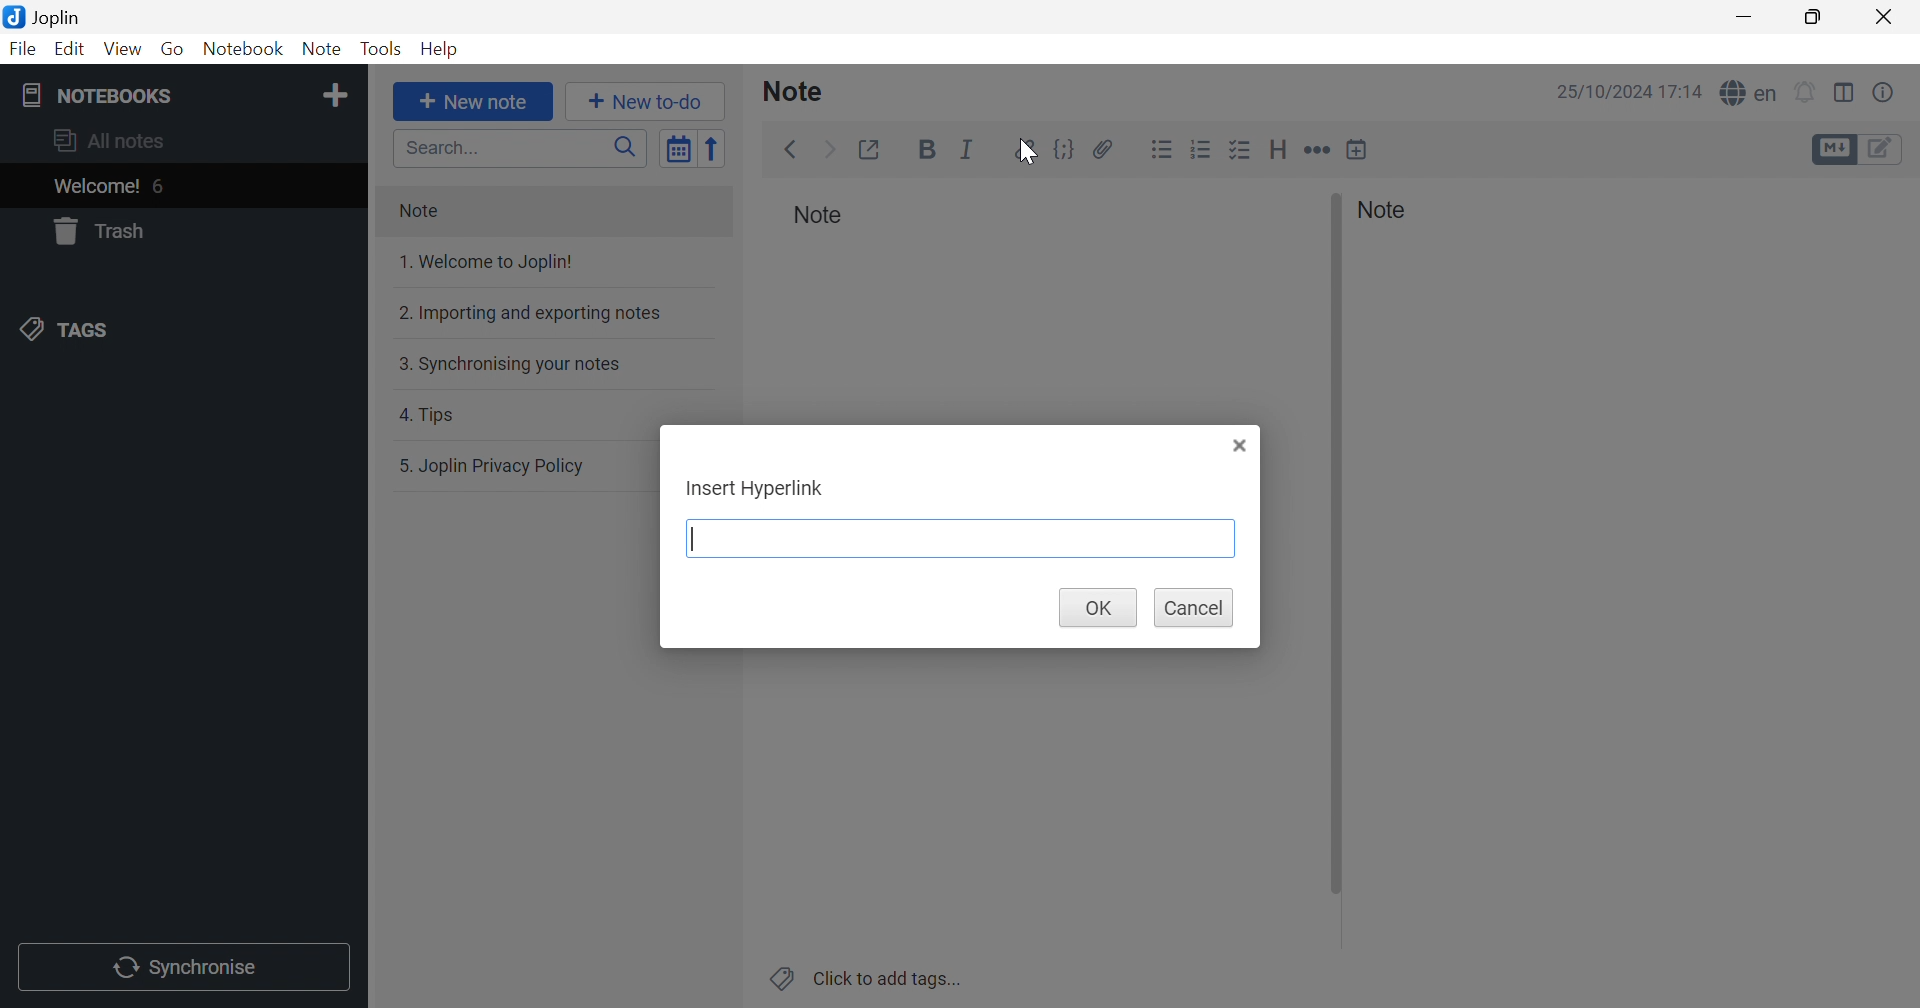 The height and width of the screenshot is (1008, 1920). I want to click on Note, so click(324, 50).